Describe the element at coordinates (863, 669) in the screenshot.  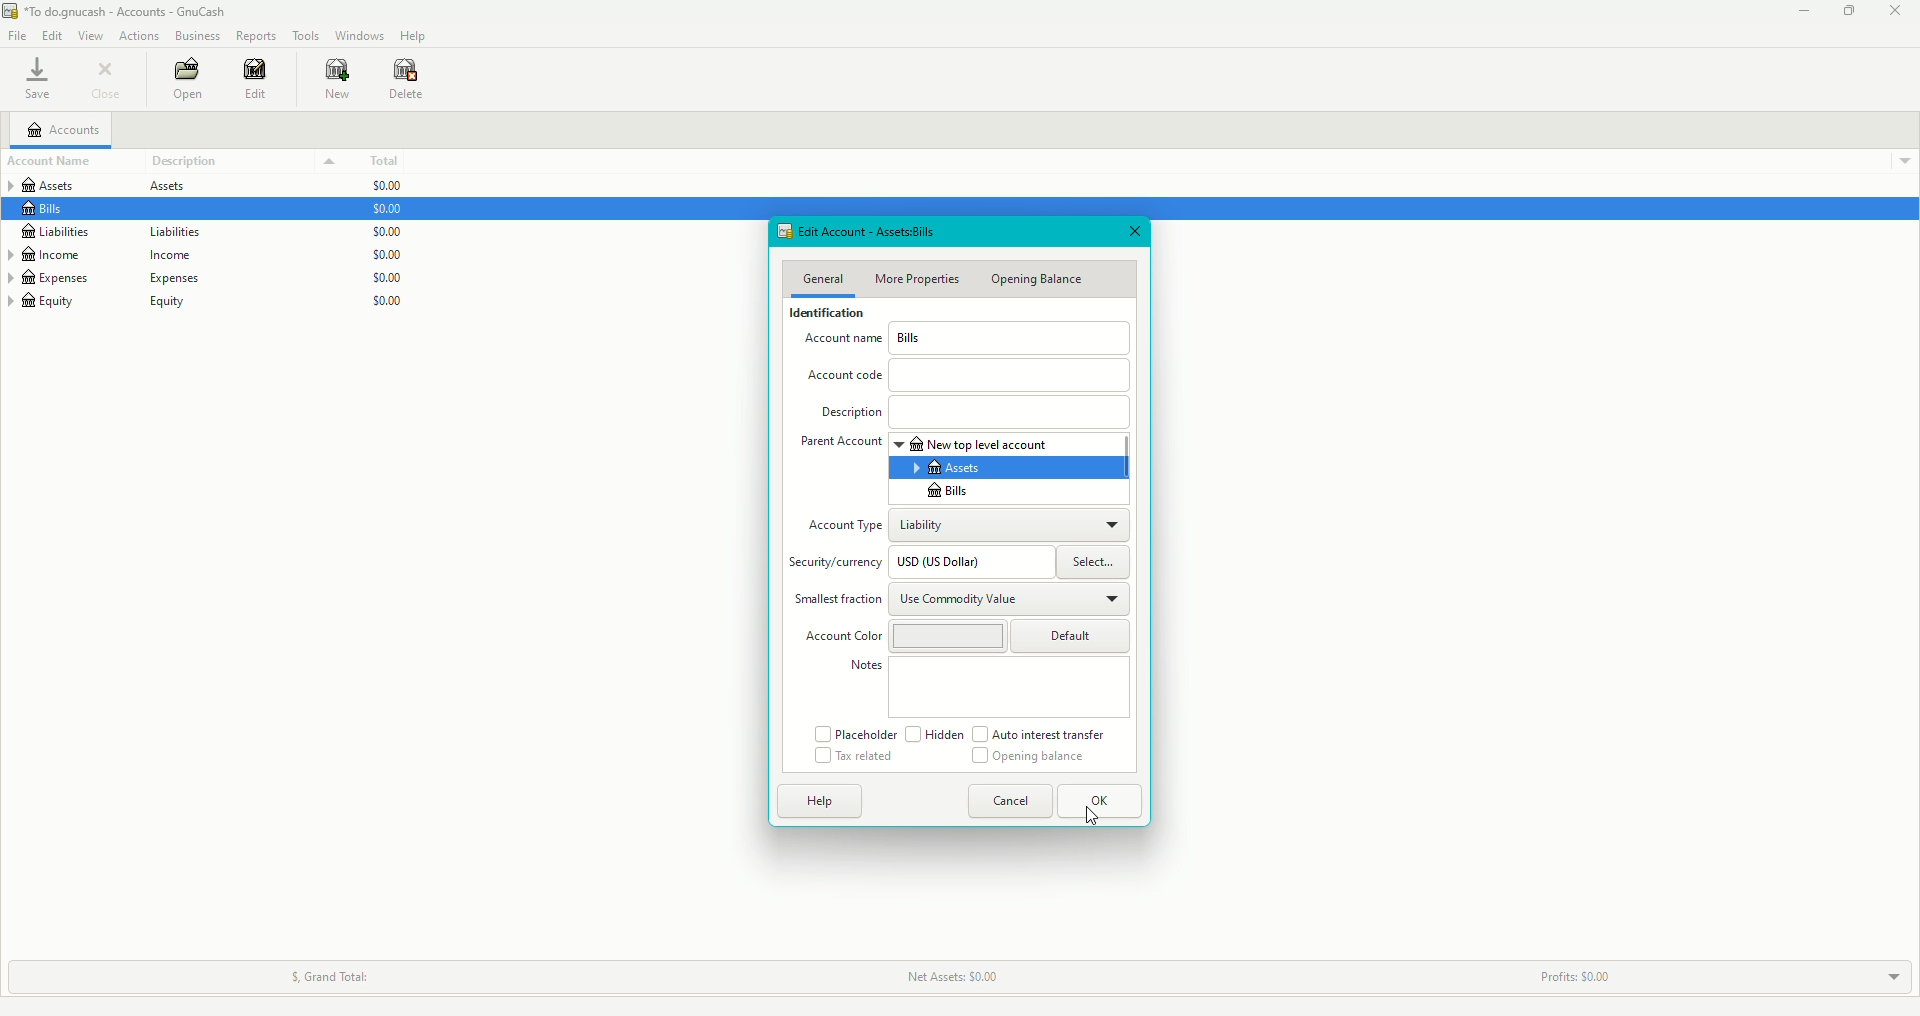
I see `Notes` at that location.